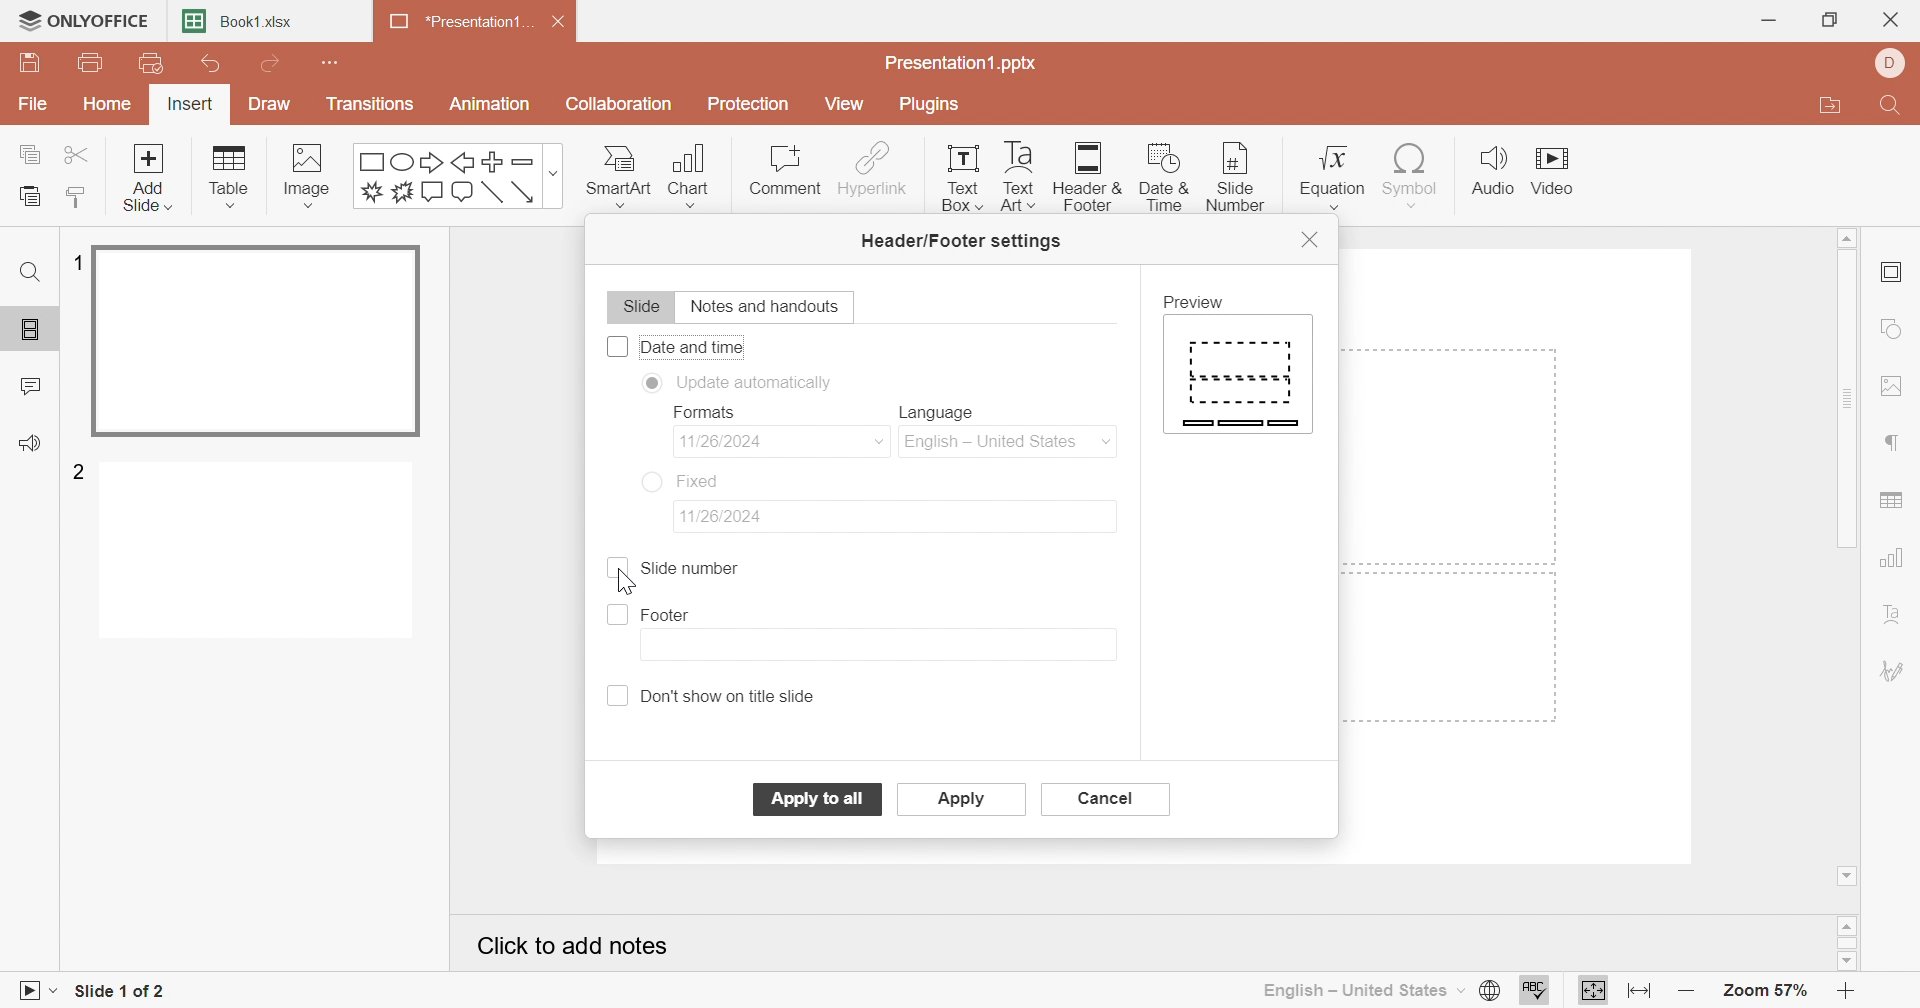 The image size is (1920, 1008). What do you see at coordinates (34, 151) in the screenshot?
I see `copy` at bounding box center [34, 151].